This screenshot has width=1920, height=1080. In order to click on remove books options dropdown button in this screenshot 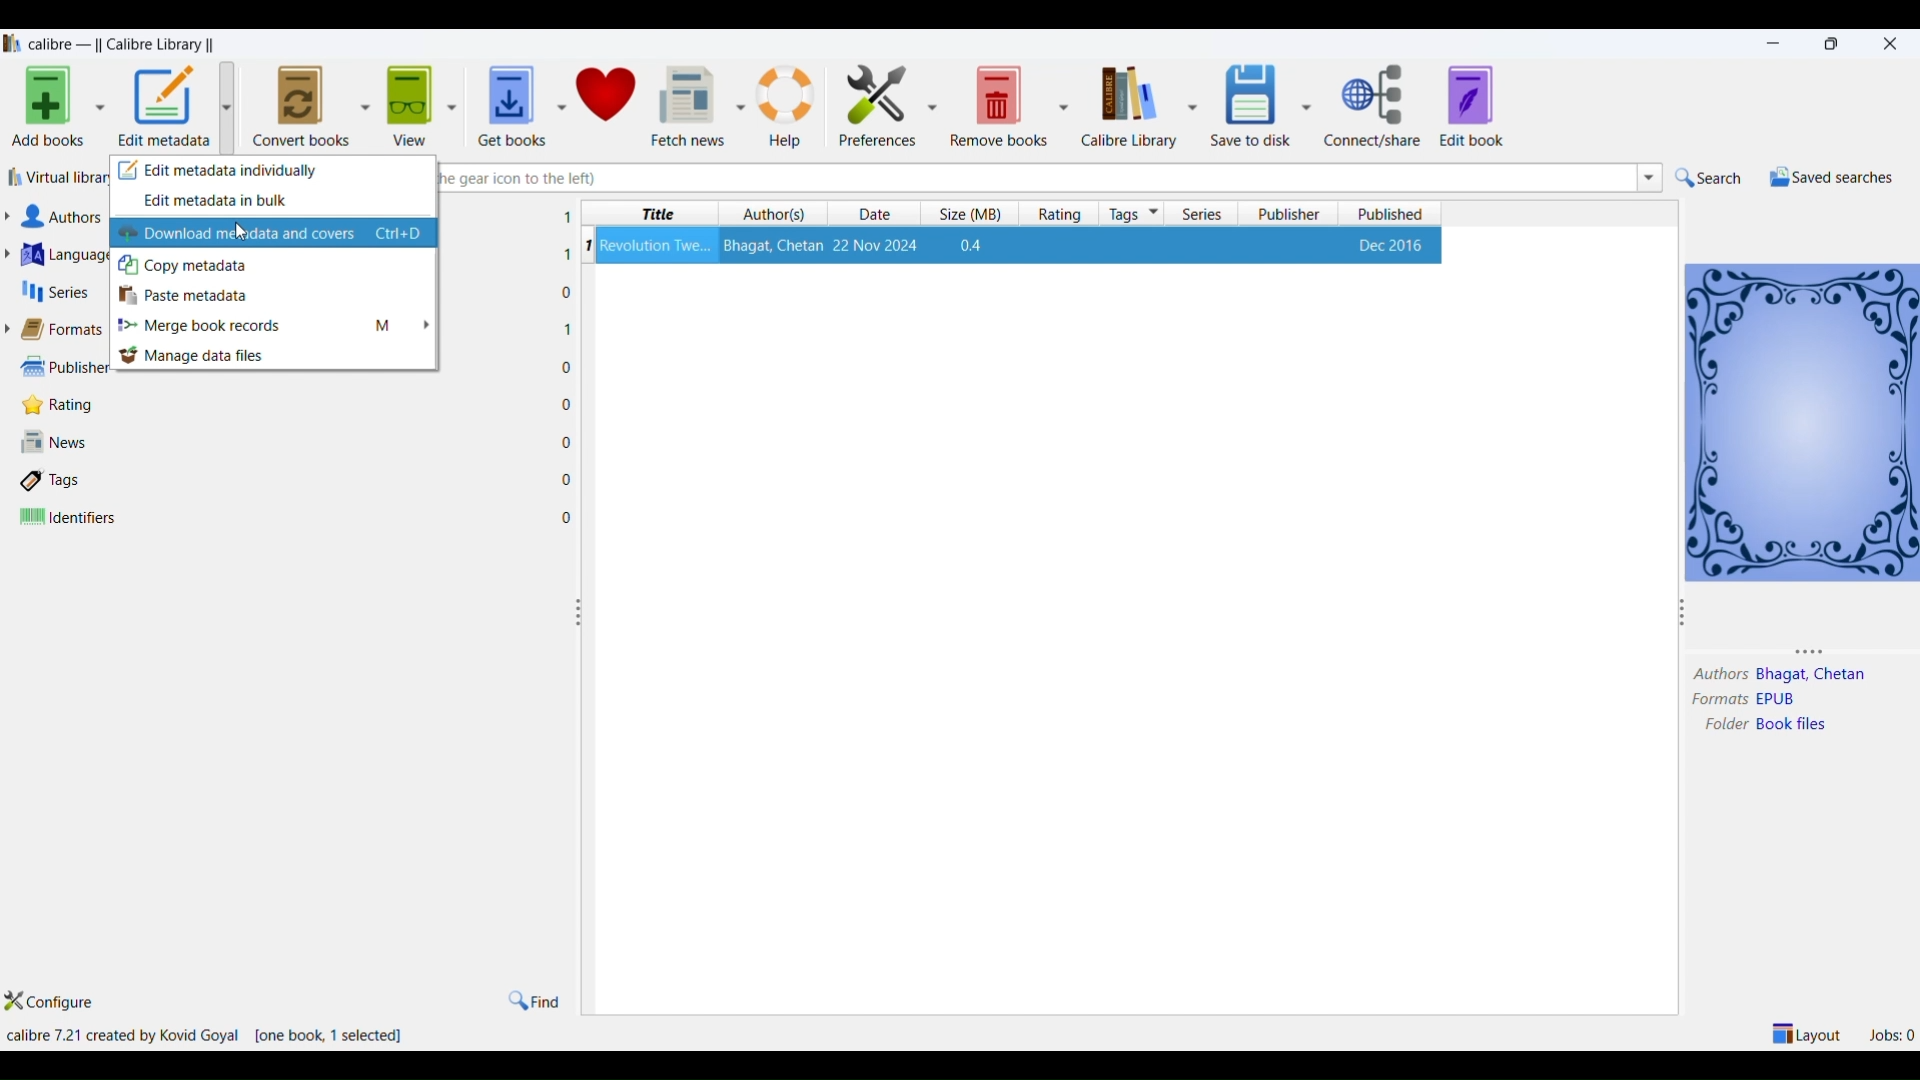, I will do `click(1064, 104)`.